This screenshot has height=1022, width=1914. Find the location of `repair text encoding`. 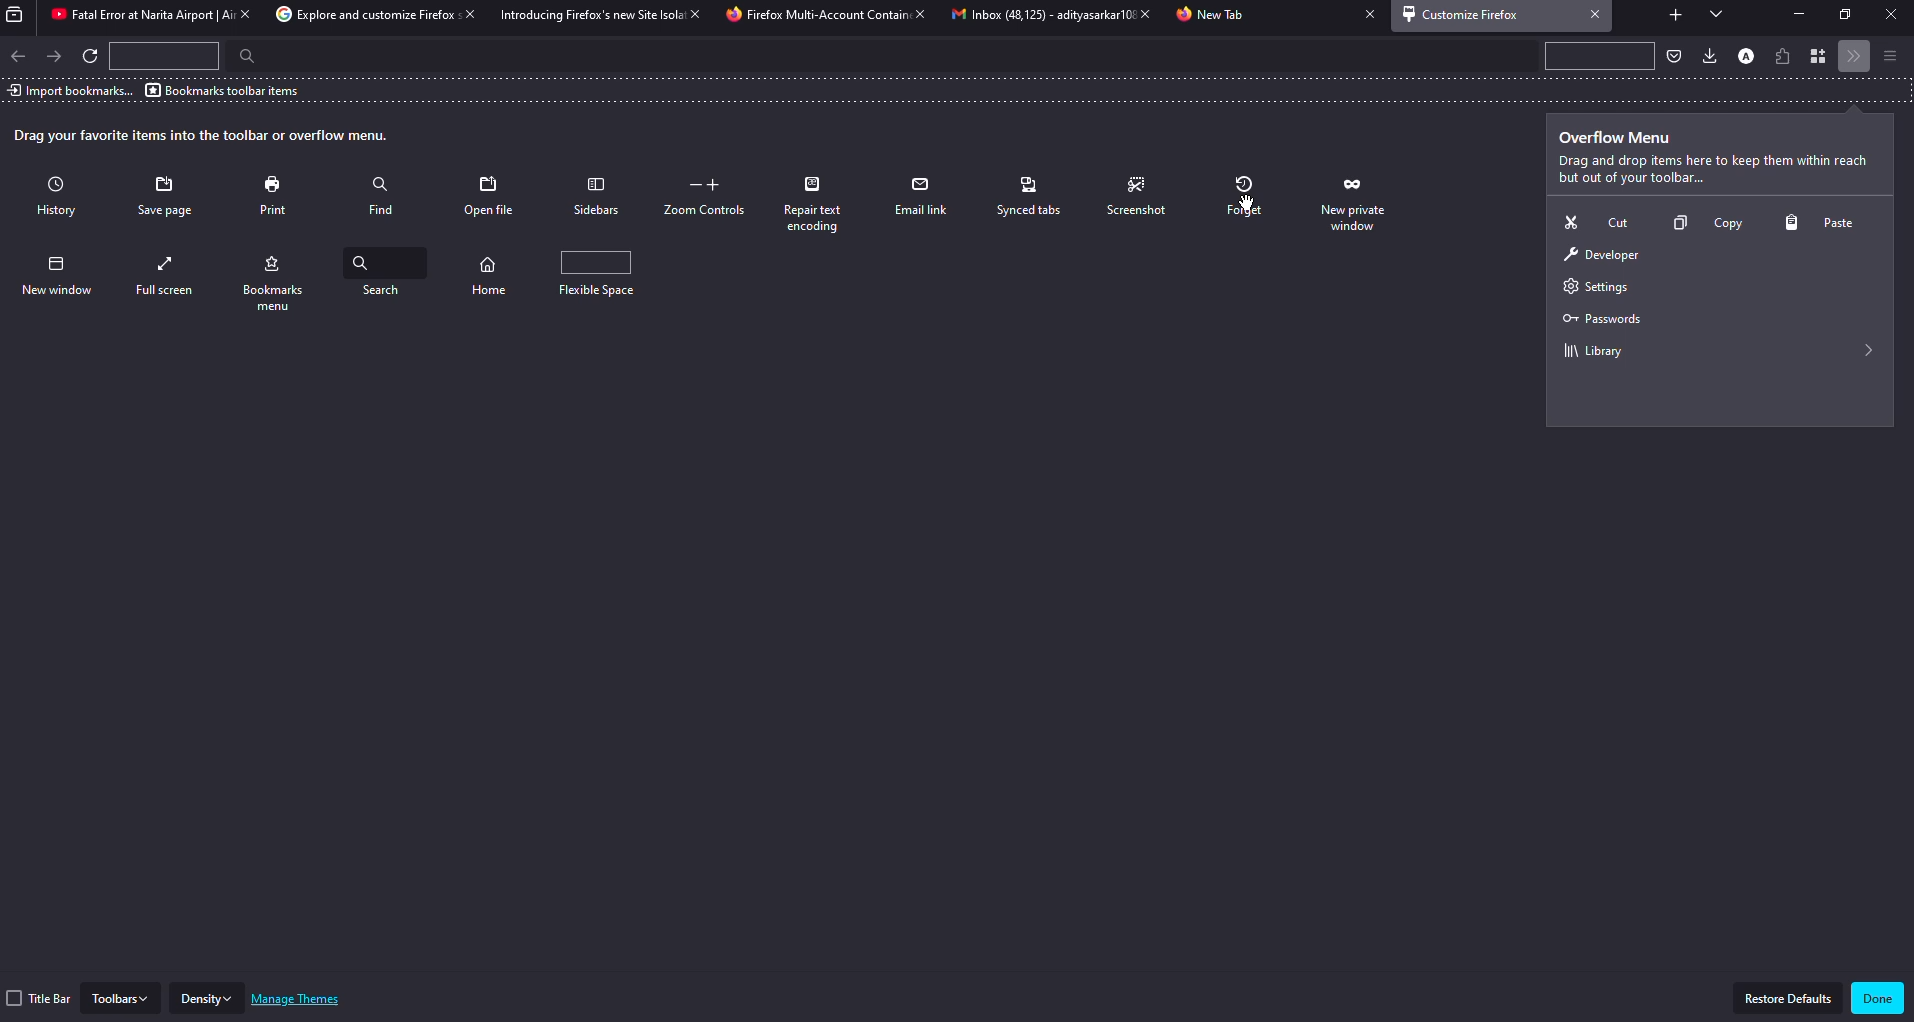

repair text encoding is located at coordinates (820, 204).